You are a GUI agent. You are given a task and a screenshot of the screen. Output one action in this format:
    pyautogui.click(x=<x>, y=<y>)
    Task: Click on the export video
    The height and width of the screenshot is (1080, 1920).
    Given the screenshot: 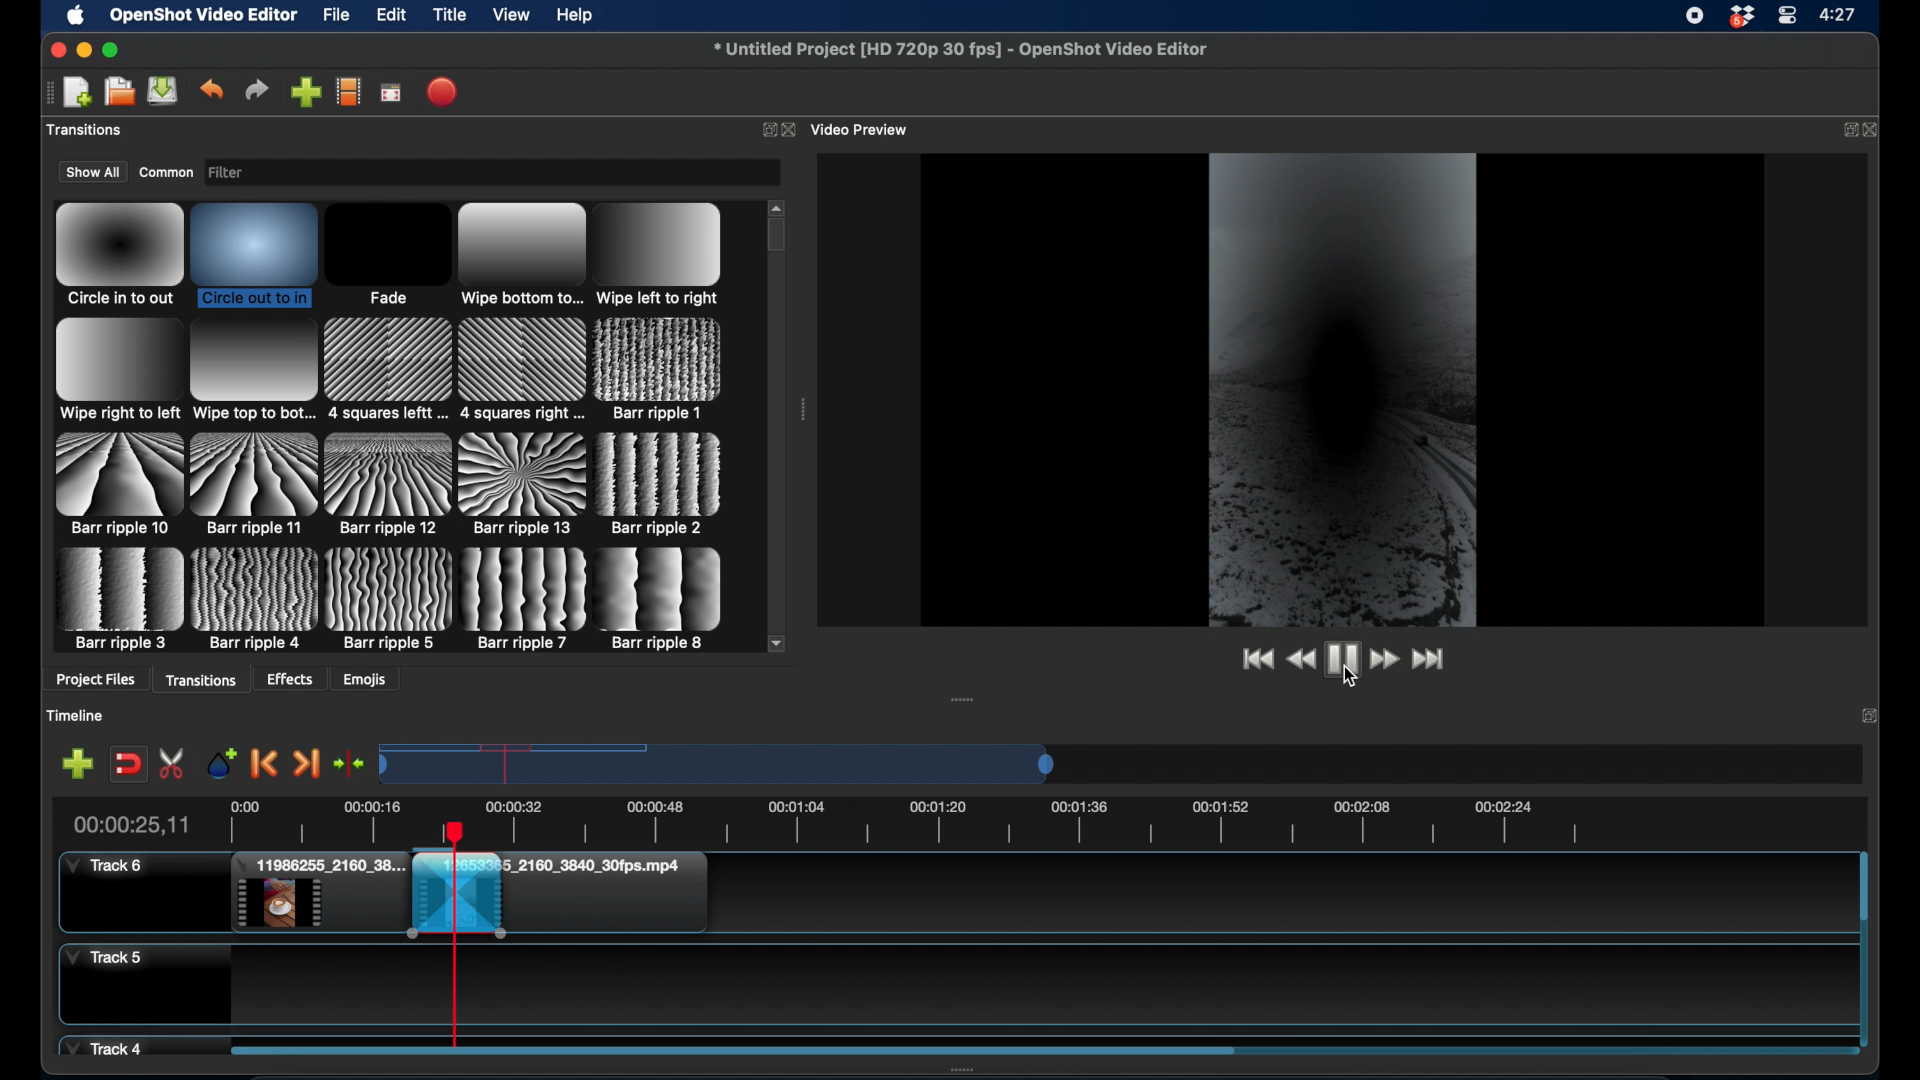 What is the action you would take?
    pyautogui.click(x=443, y=91)
    